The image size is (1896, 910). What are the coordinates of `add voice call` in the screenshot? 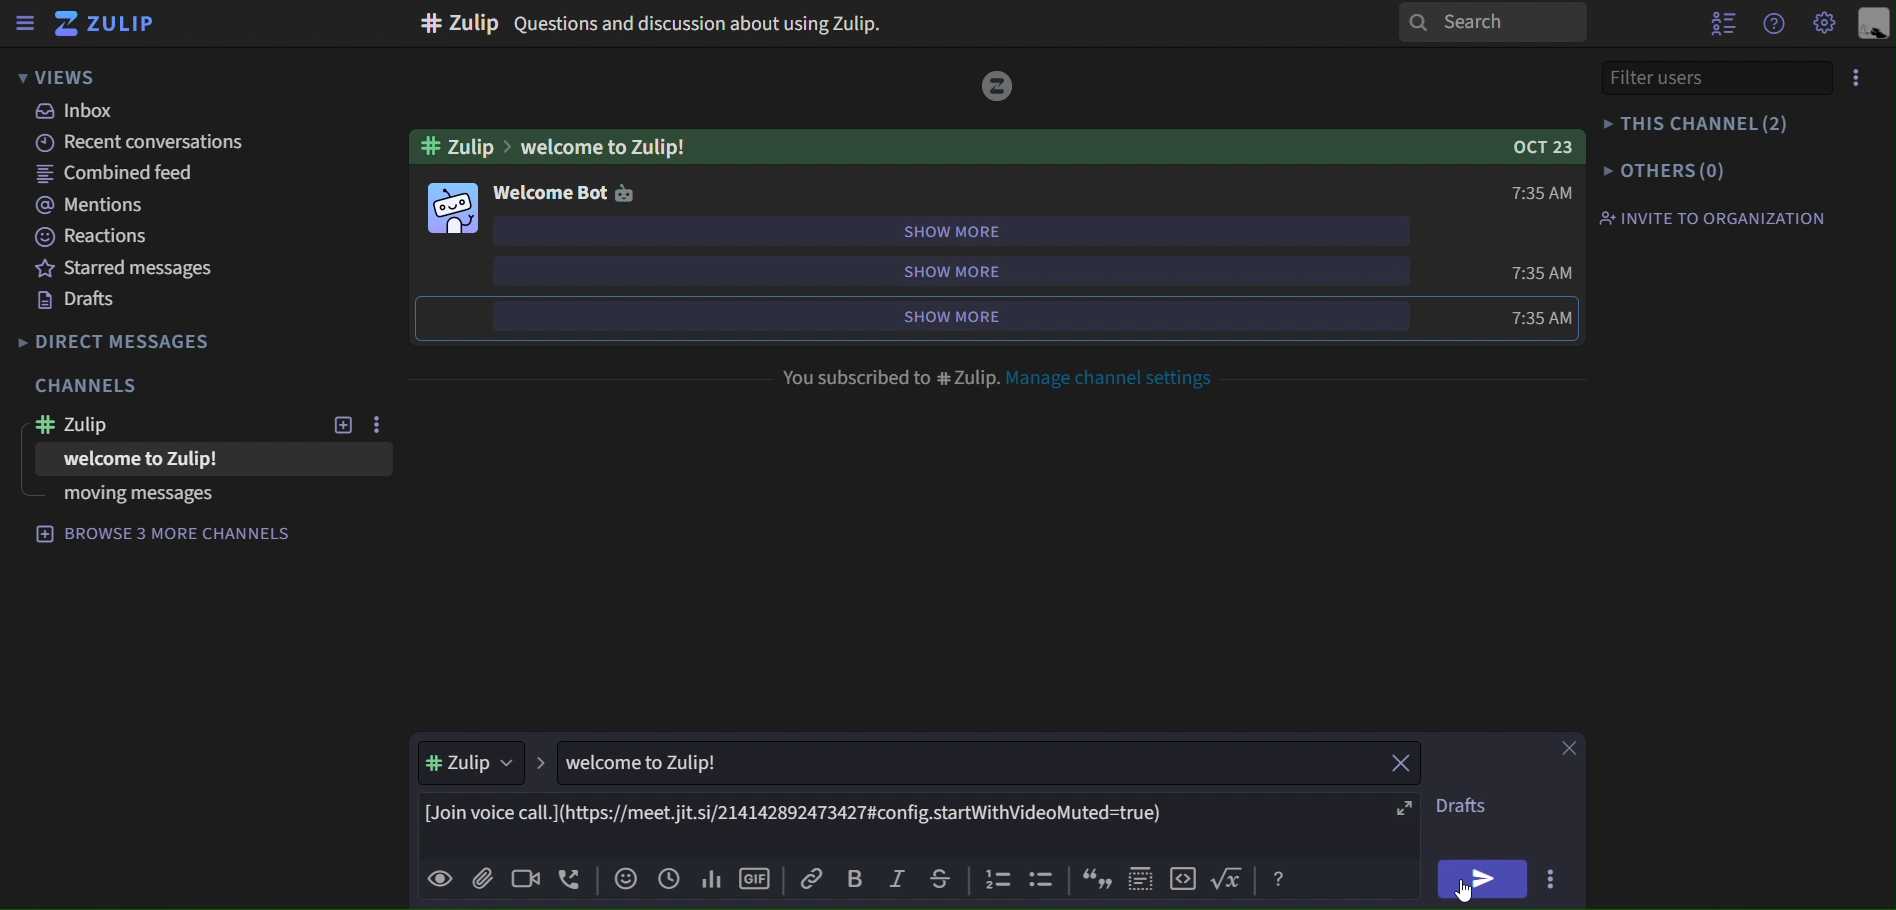 It's located at (569, 879).